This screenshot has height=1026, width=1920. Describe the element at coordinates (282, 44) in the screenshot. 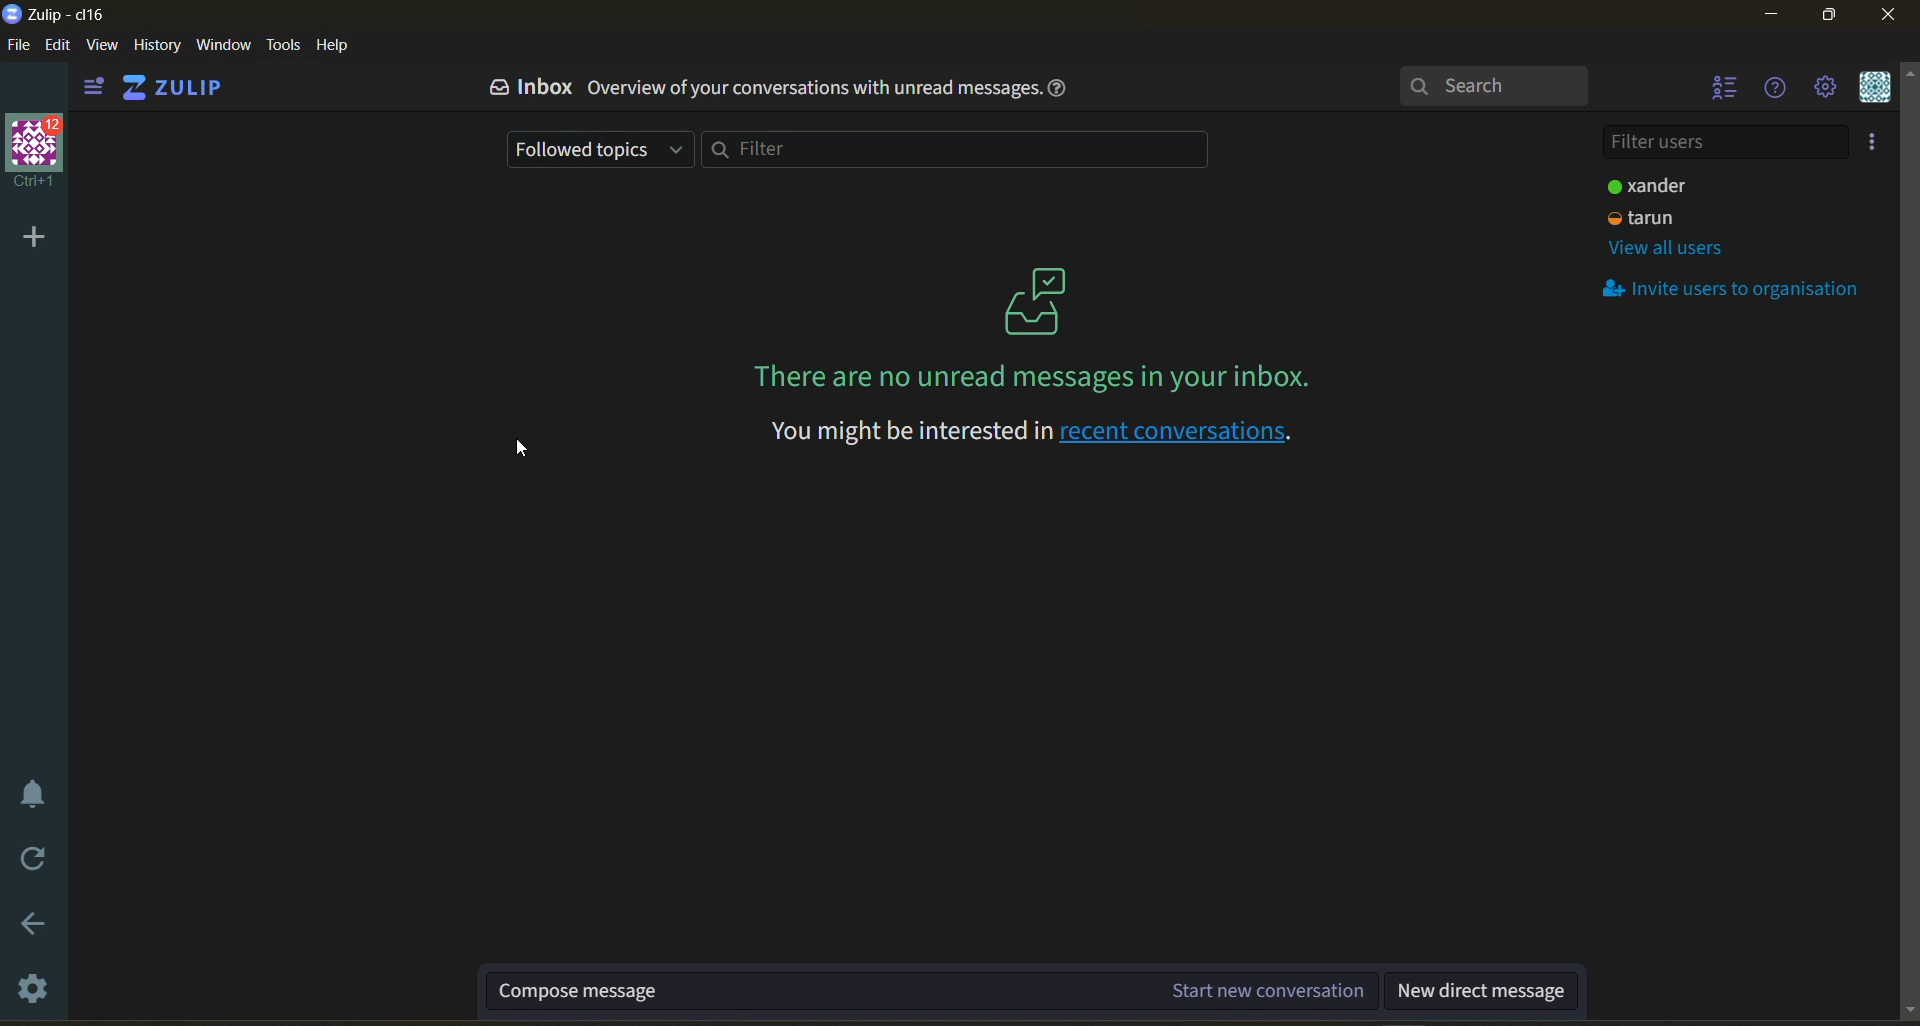

I see `tools` at that location.